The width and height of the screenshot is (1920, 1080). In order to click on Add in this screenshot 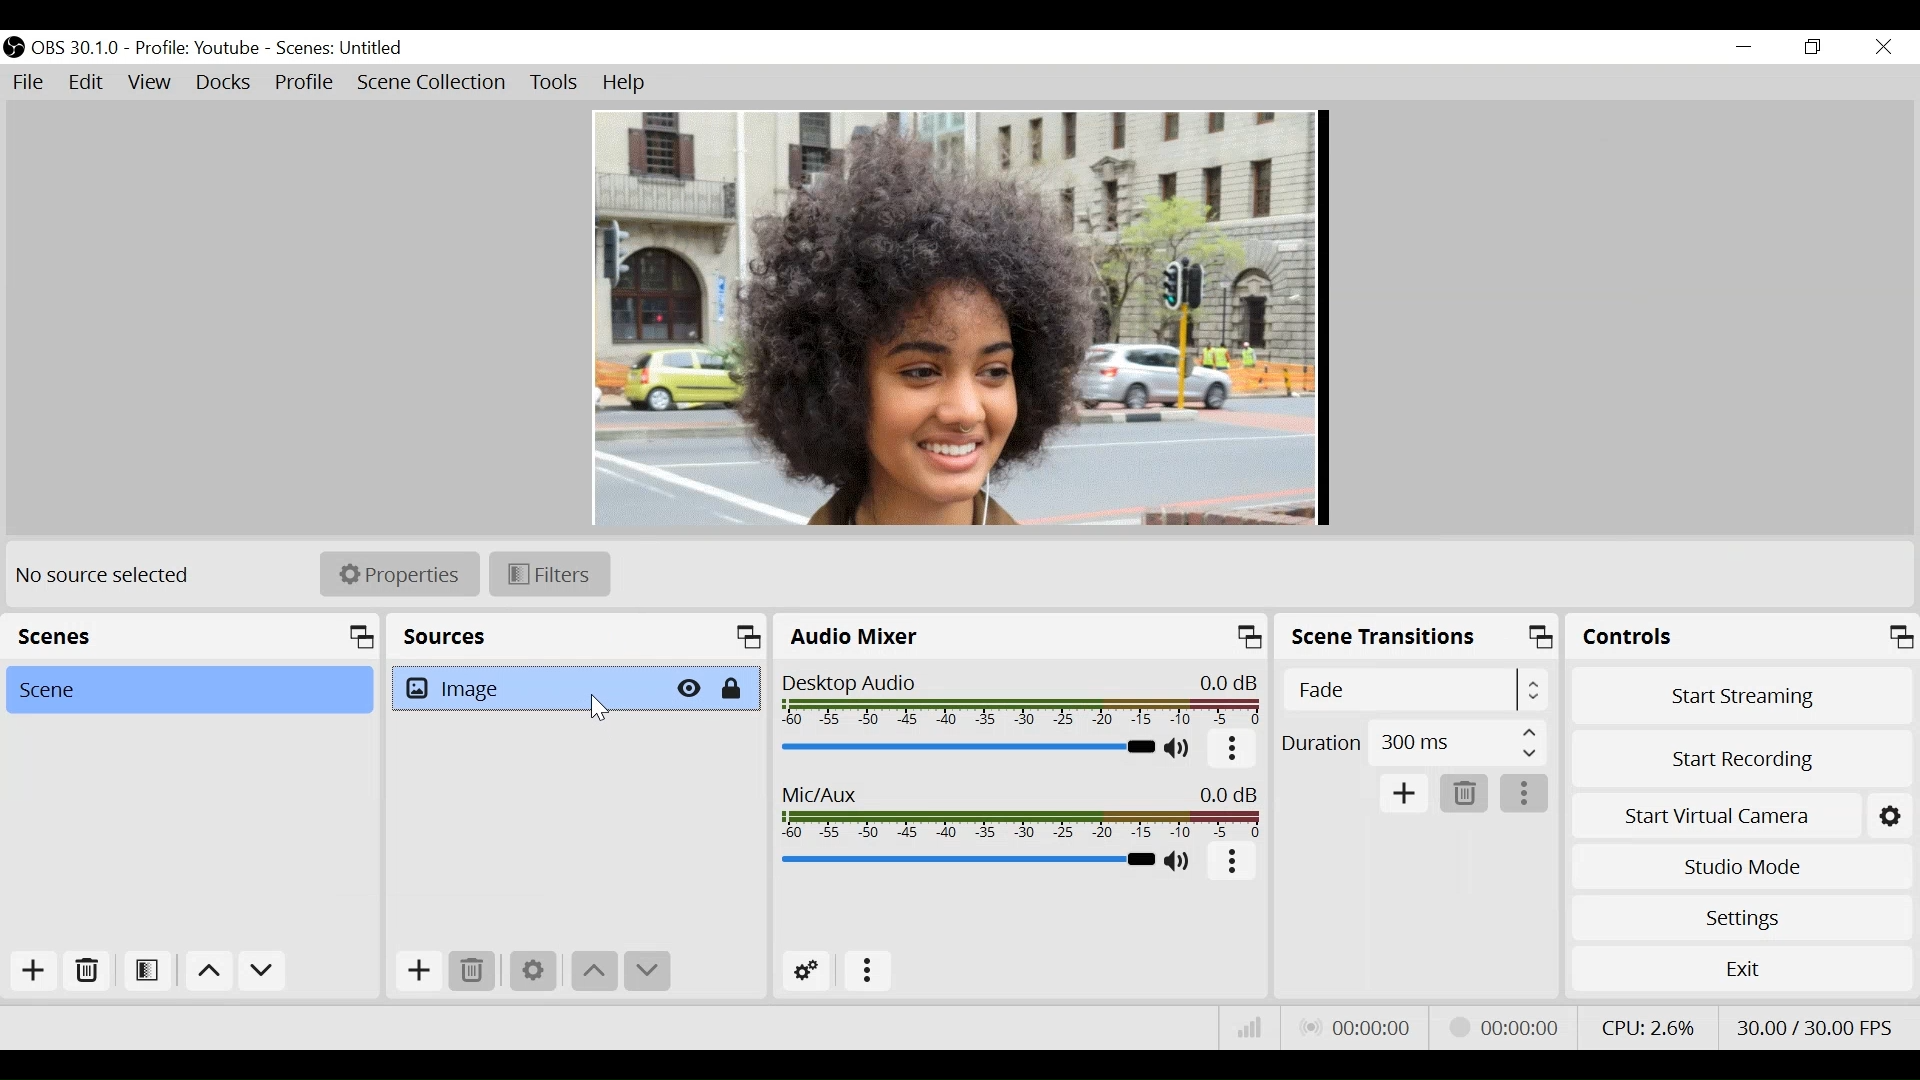, I will do `click(1403, 794)`.